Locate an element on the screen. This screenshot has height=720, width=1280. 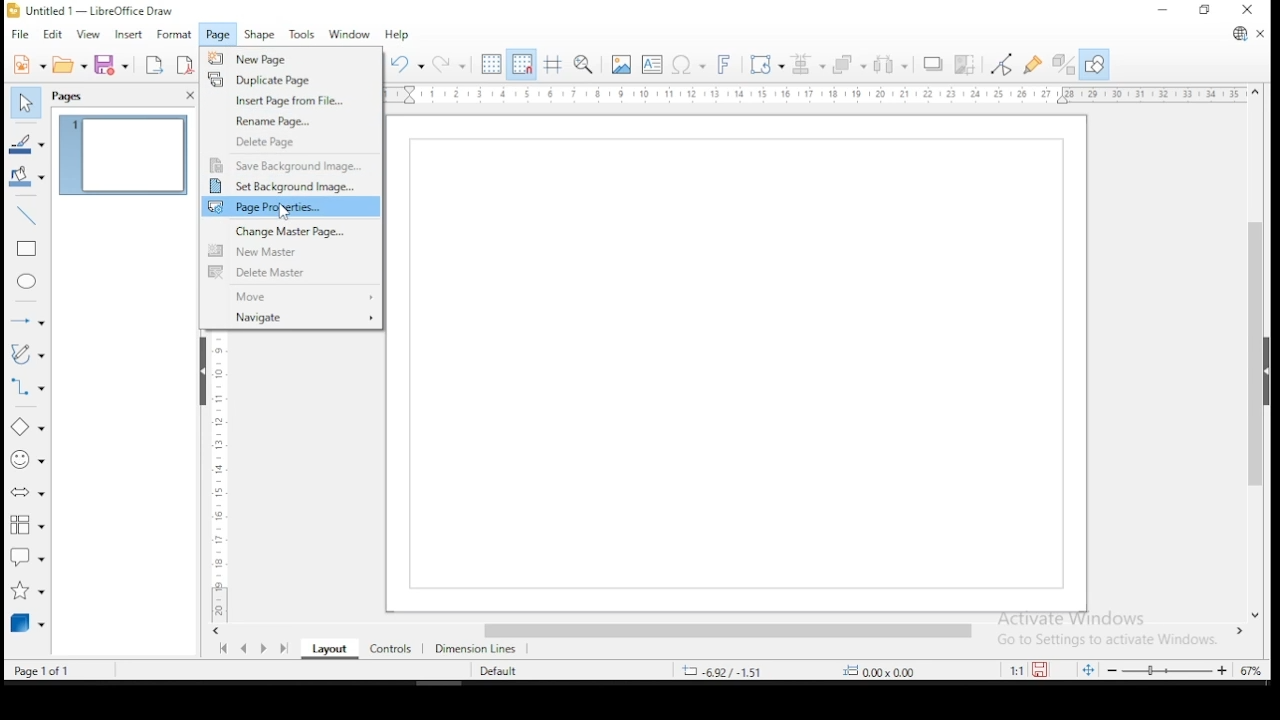
page properties is located at coordinates (289, 208).